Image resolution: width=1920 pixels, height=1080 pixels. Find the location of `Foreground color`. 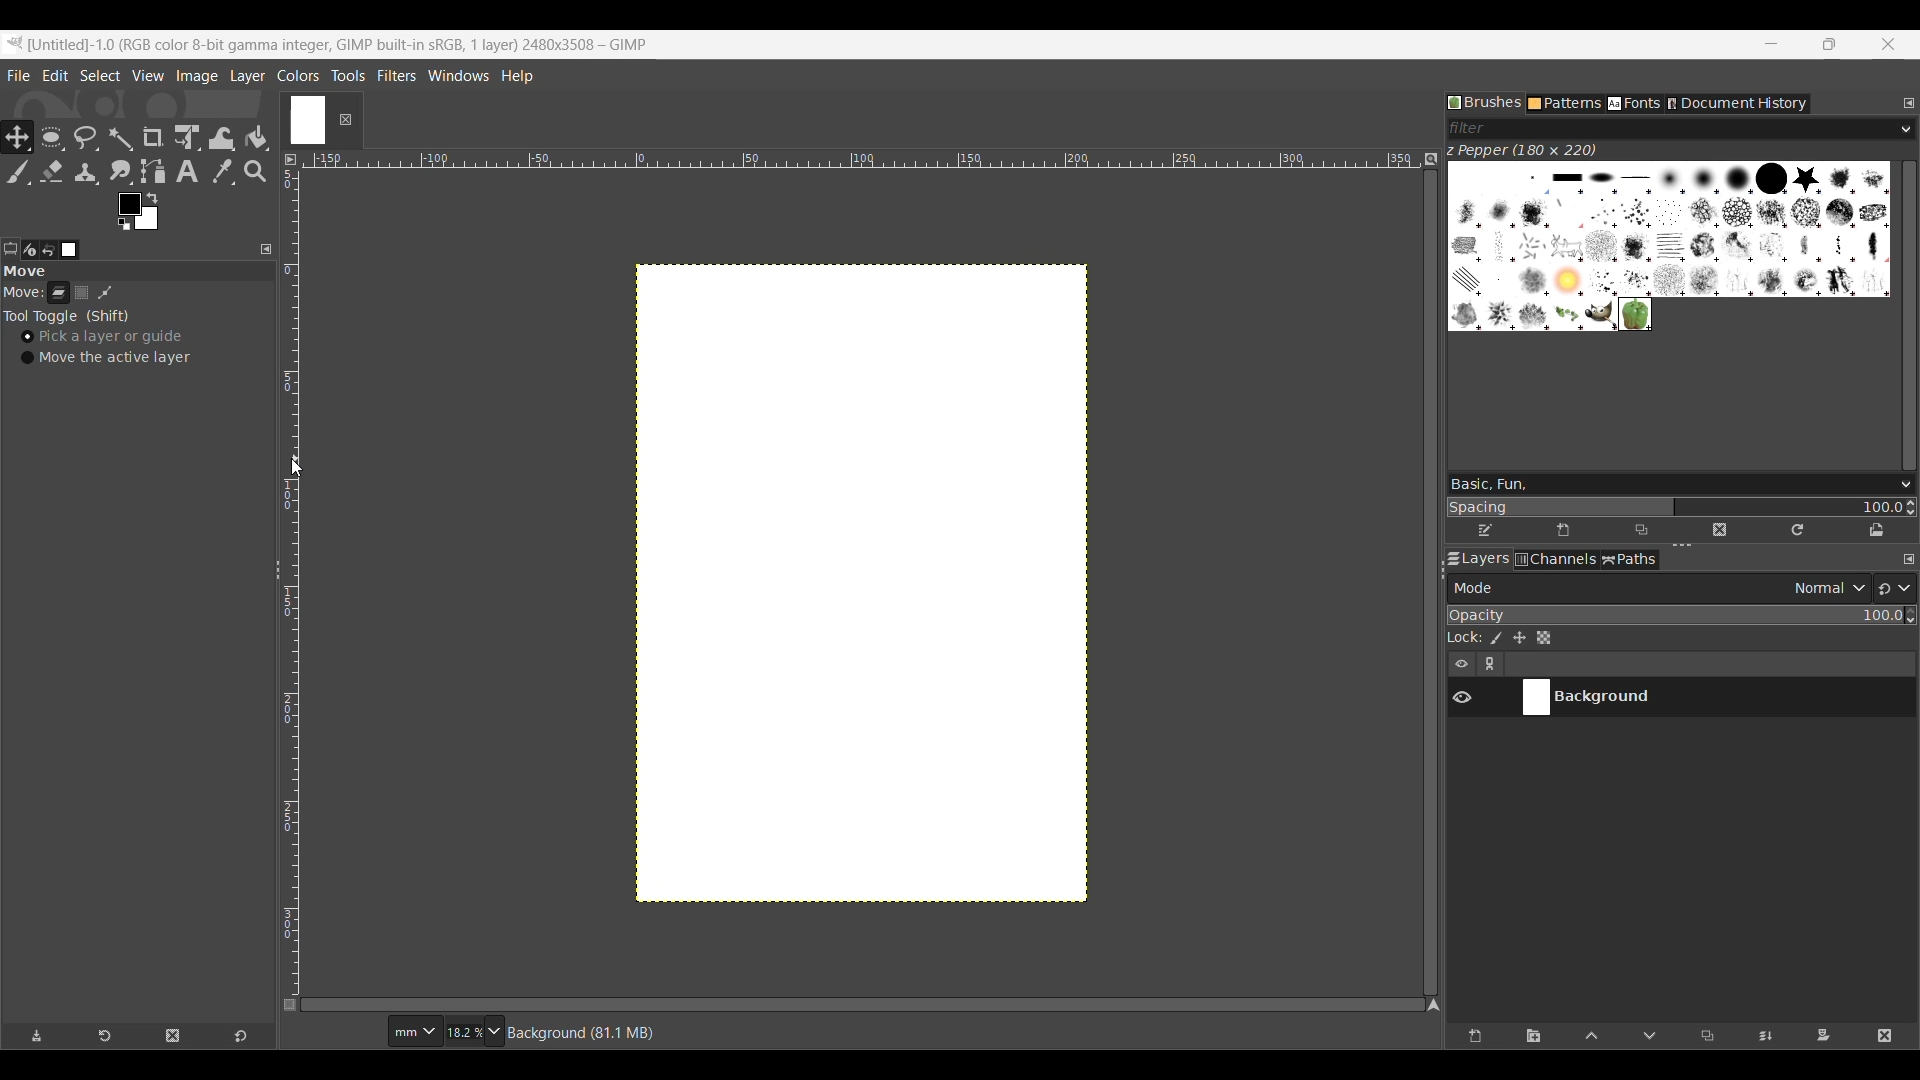

Foreground color is located at coordinates (137, 211).